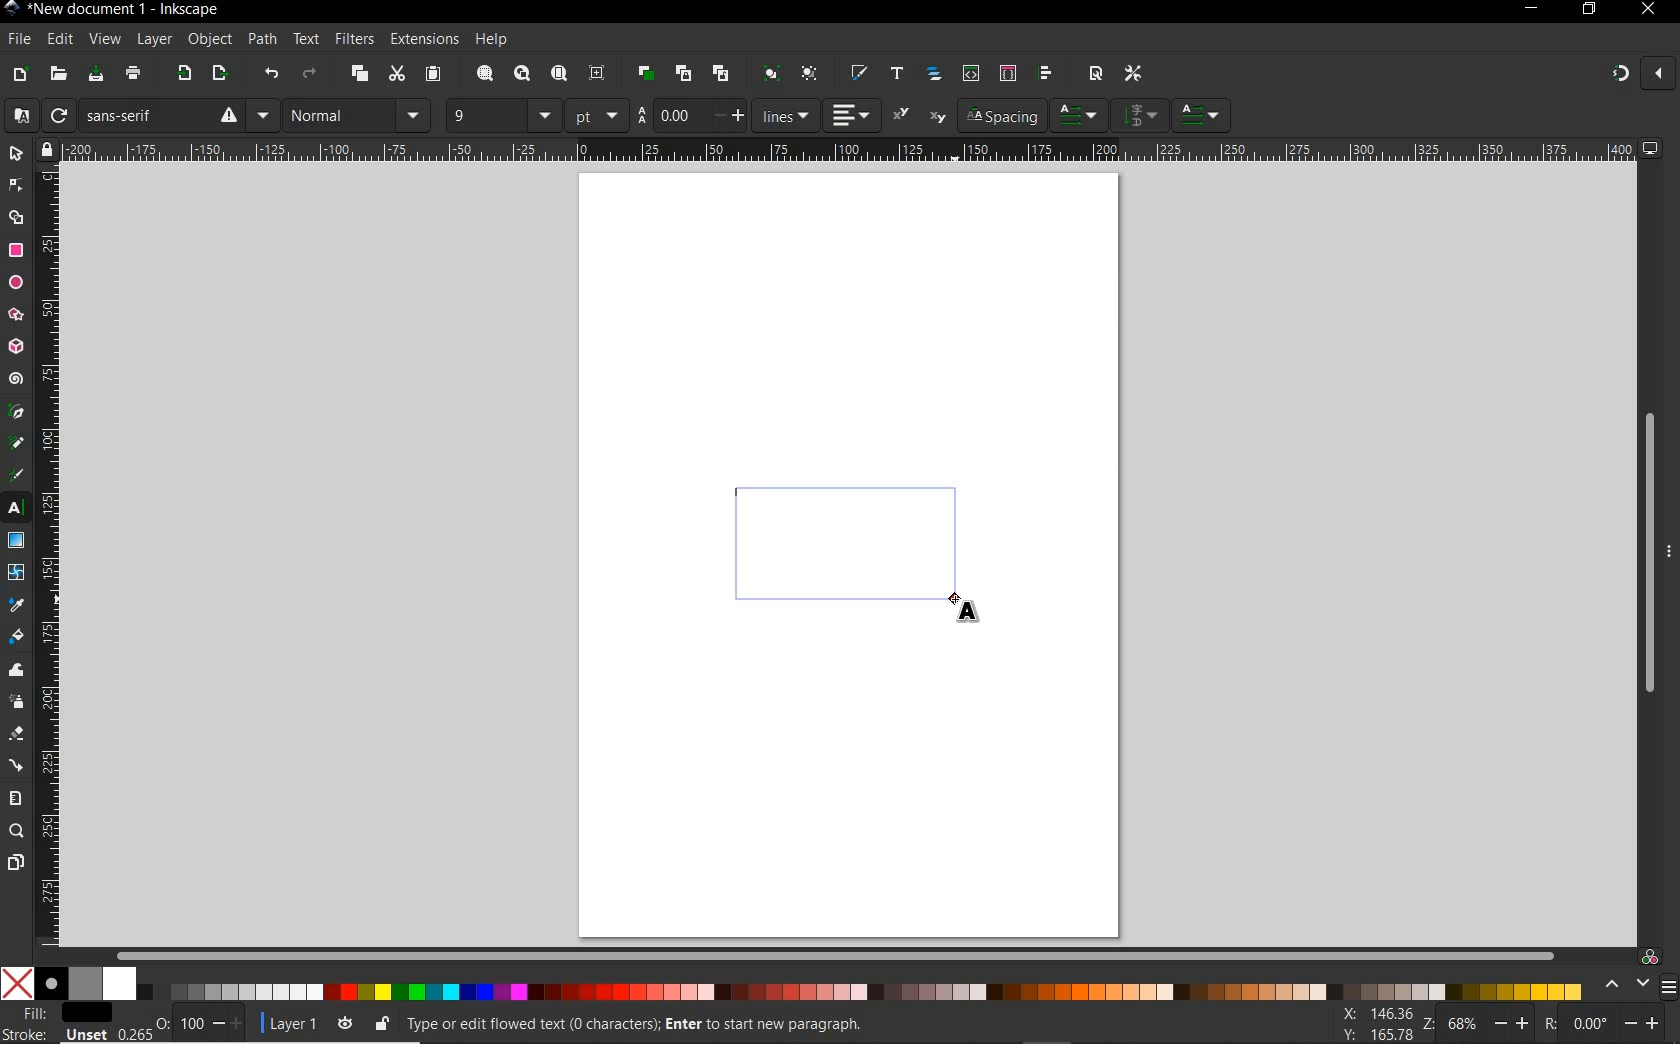  What do you see at coordinates (45, 149) in the screenshot?
I see `lock` at bounding box center [45, 149].